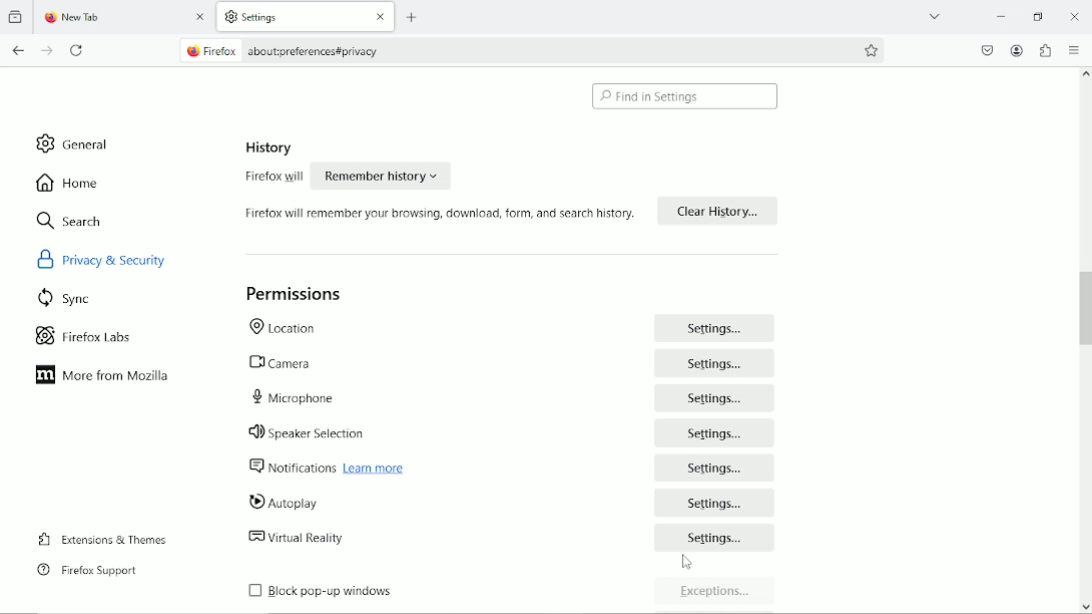 Image resolution: width=1092 pixels, height=614 pixels. I want to click on new tab, so click(414, 17).